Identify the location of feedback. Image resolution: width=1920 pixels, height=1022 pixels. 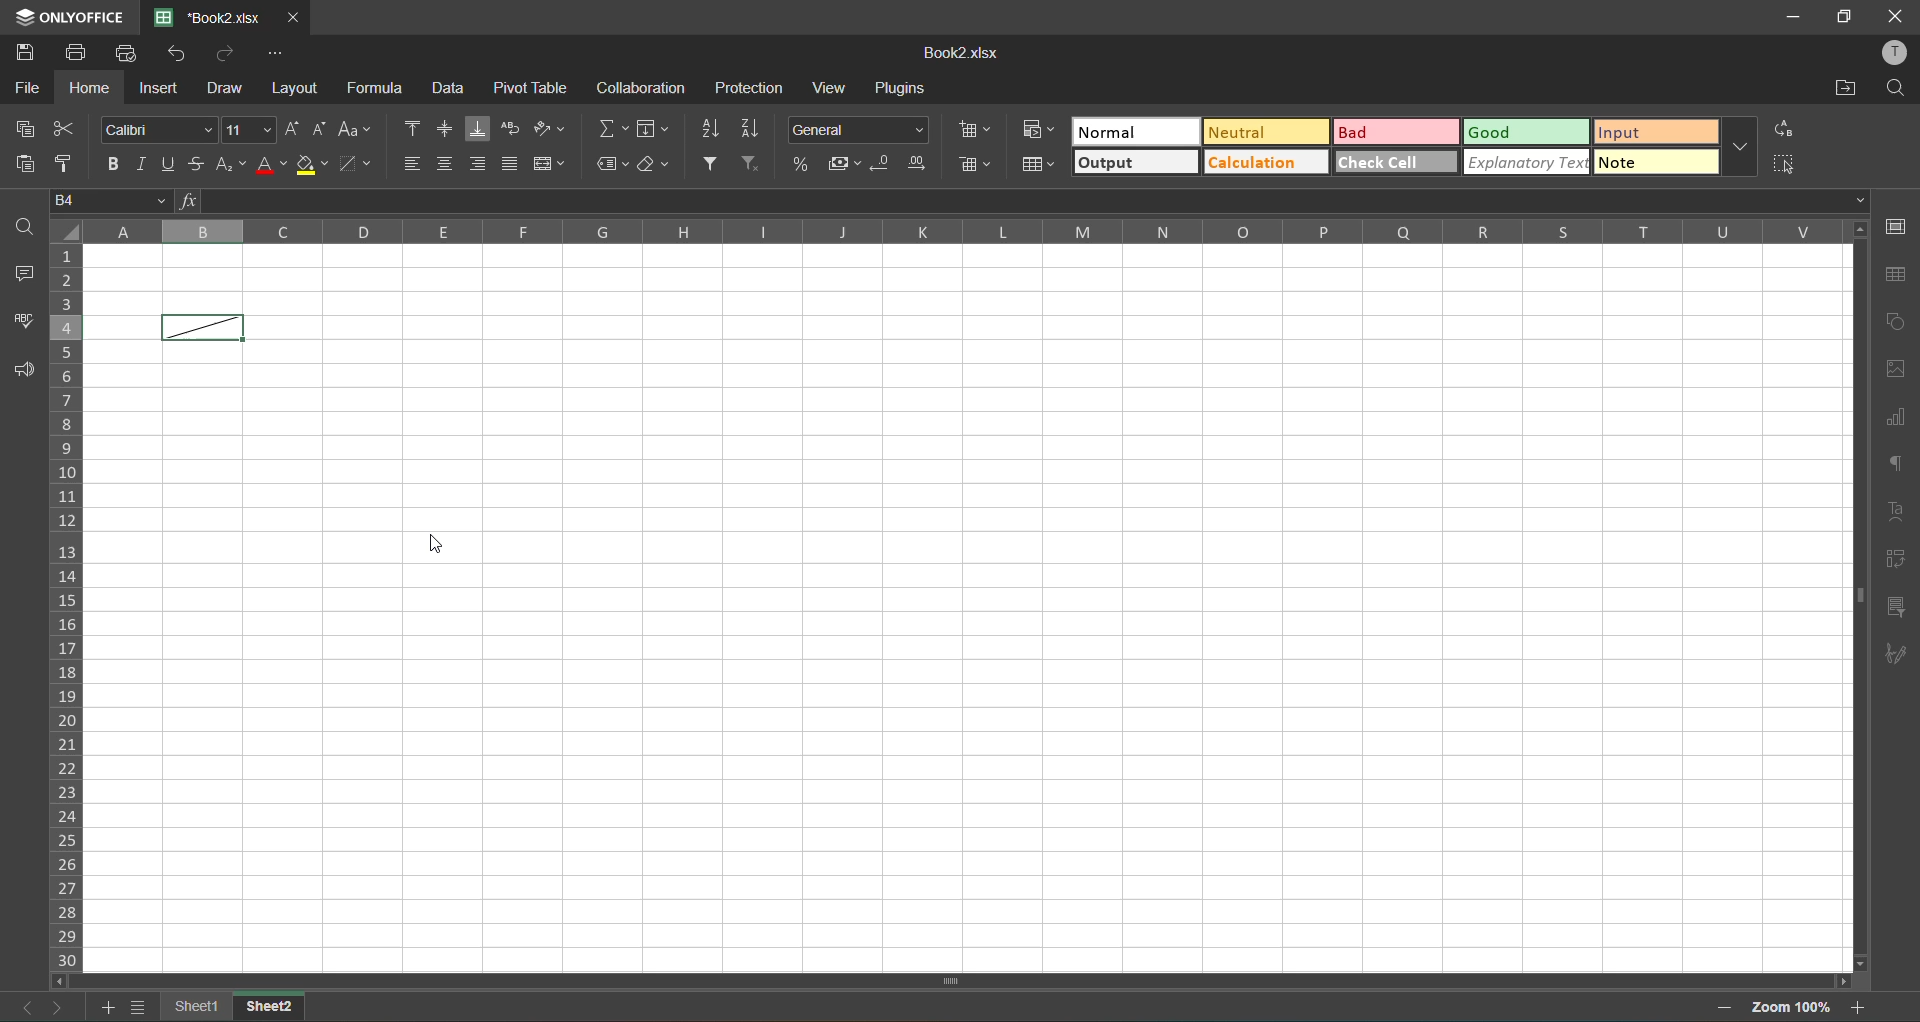
(18, 371).